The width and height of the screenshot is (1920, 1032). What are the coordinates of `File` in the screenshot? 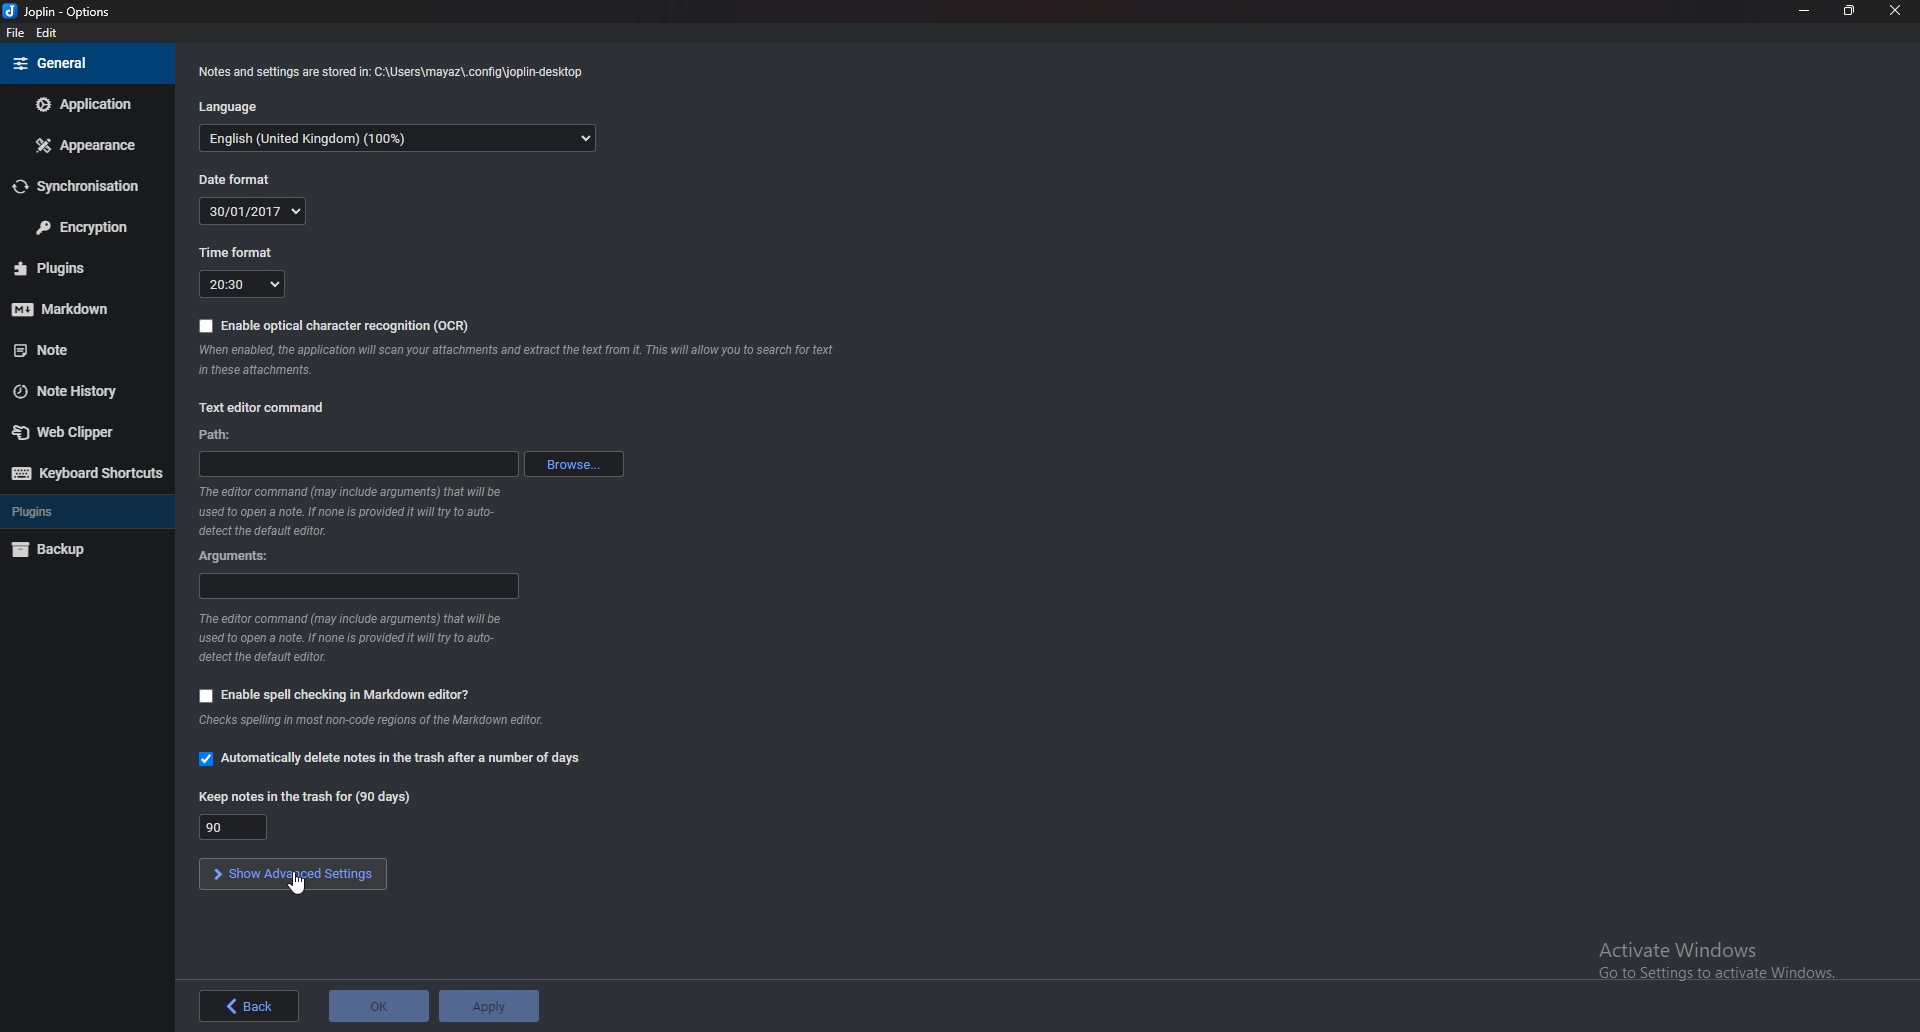 It's located at (17, 33).